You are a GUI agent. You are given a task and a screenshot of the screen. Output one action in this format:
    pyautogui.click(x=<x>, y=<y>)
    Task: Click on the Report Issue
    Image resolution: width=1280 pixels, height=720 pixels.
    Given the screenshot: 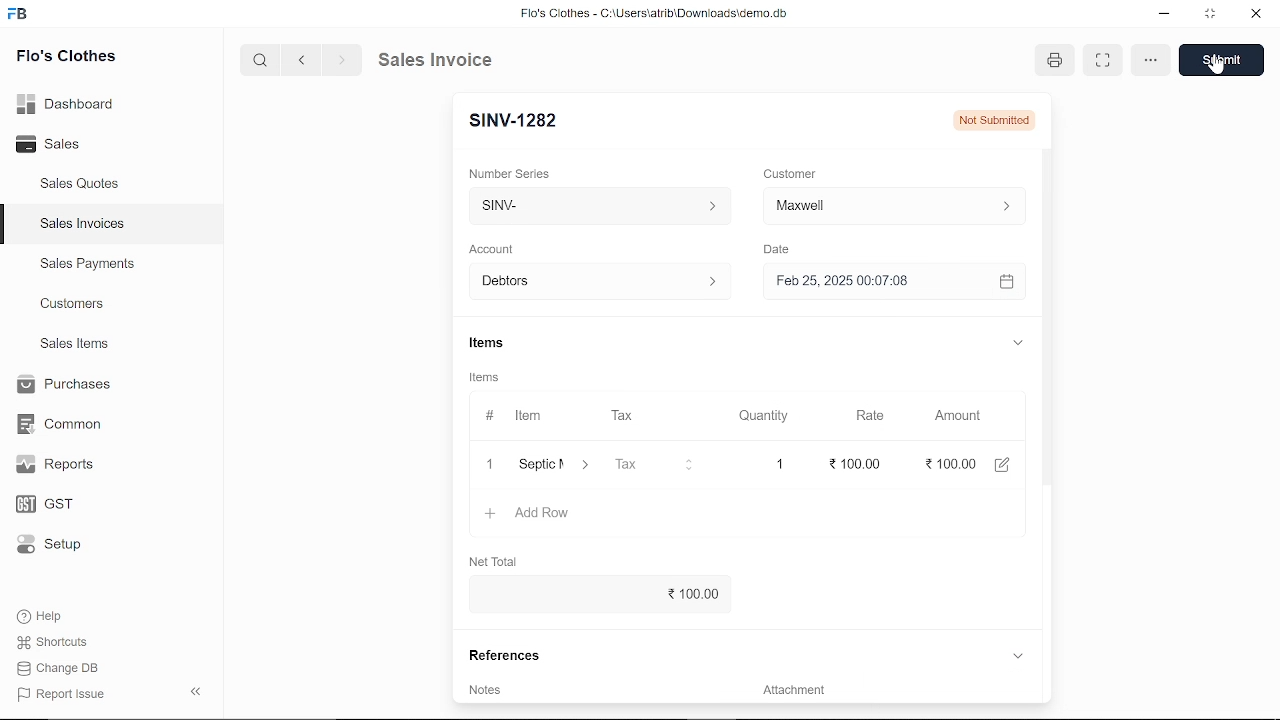 What is the action you would take?
    pyautogui.click(x=61, y=693)
    